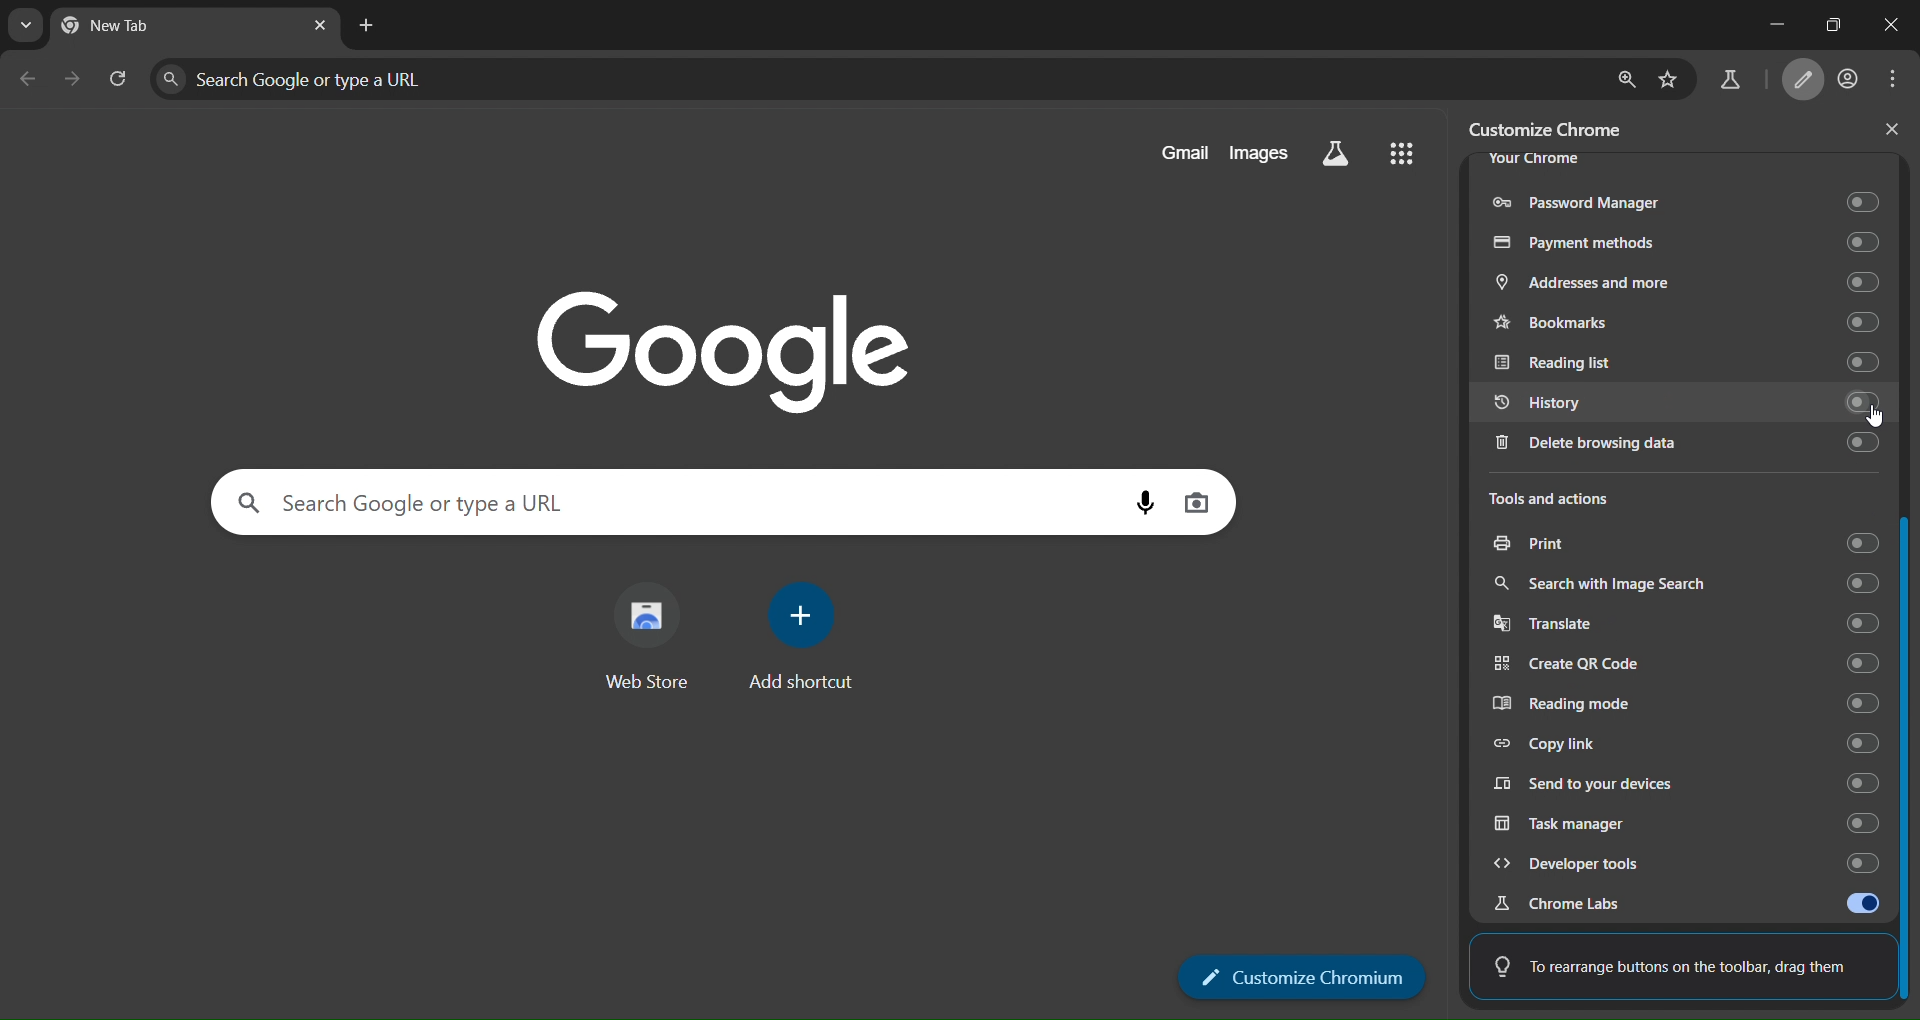 The width and height of the screenshot is (1920, 1020). Describe the element at coordinates (1555, 128) in the screenshot. I see `customize chromium` at that location.